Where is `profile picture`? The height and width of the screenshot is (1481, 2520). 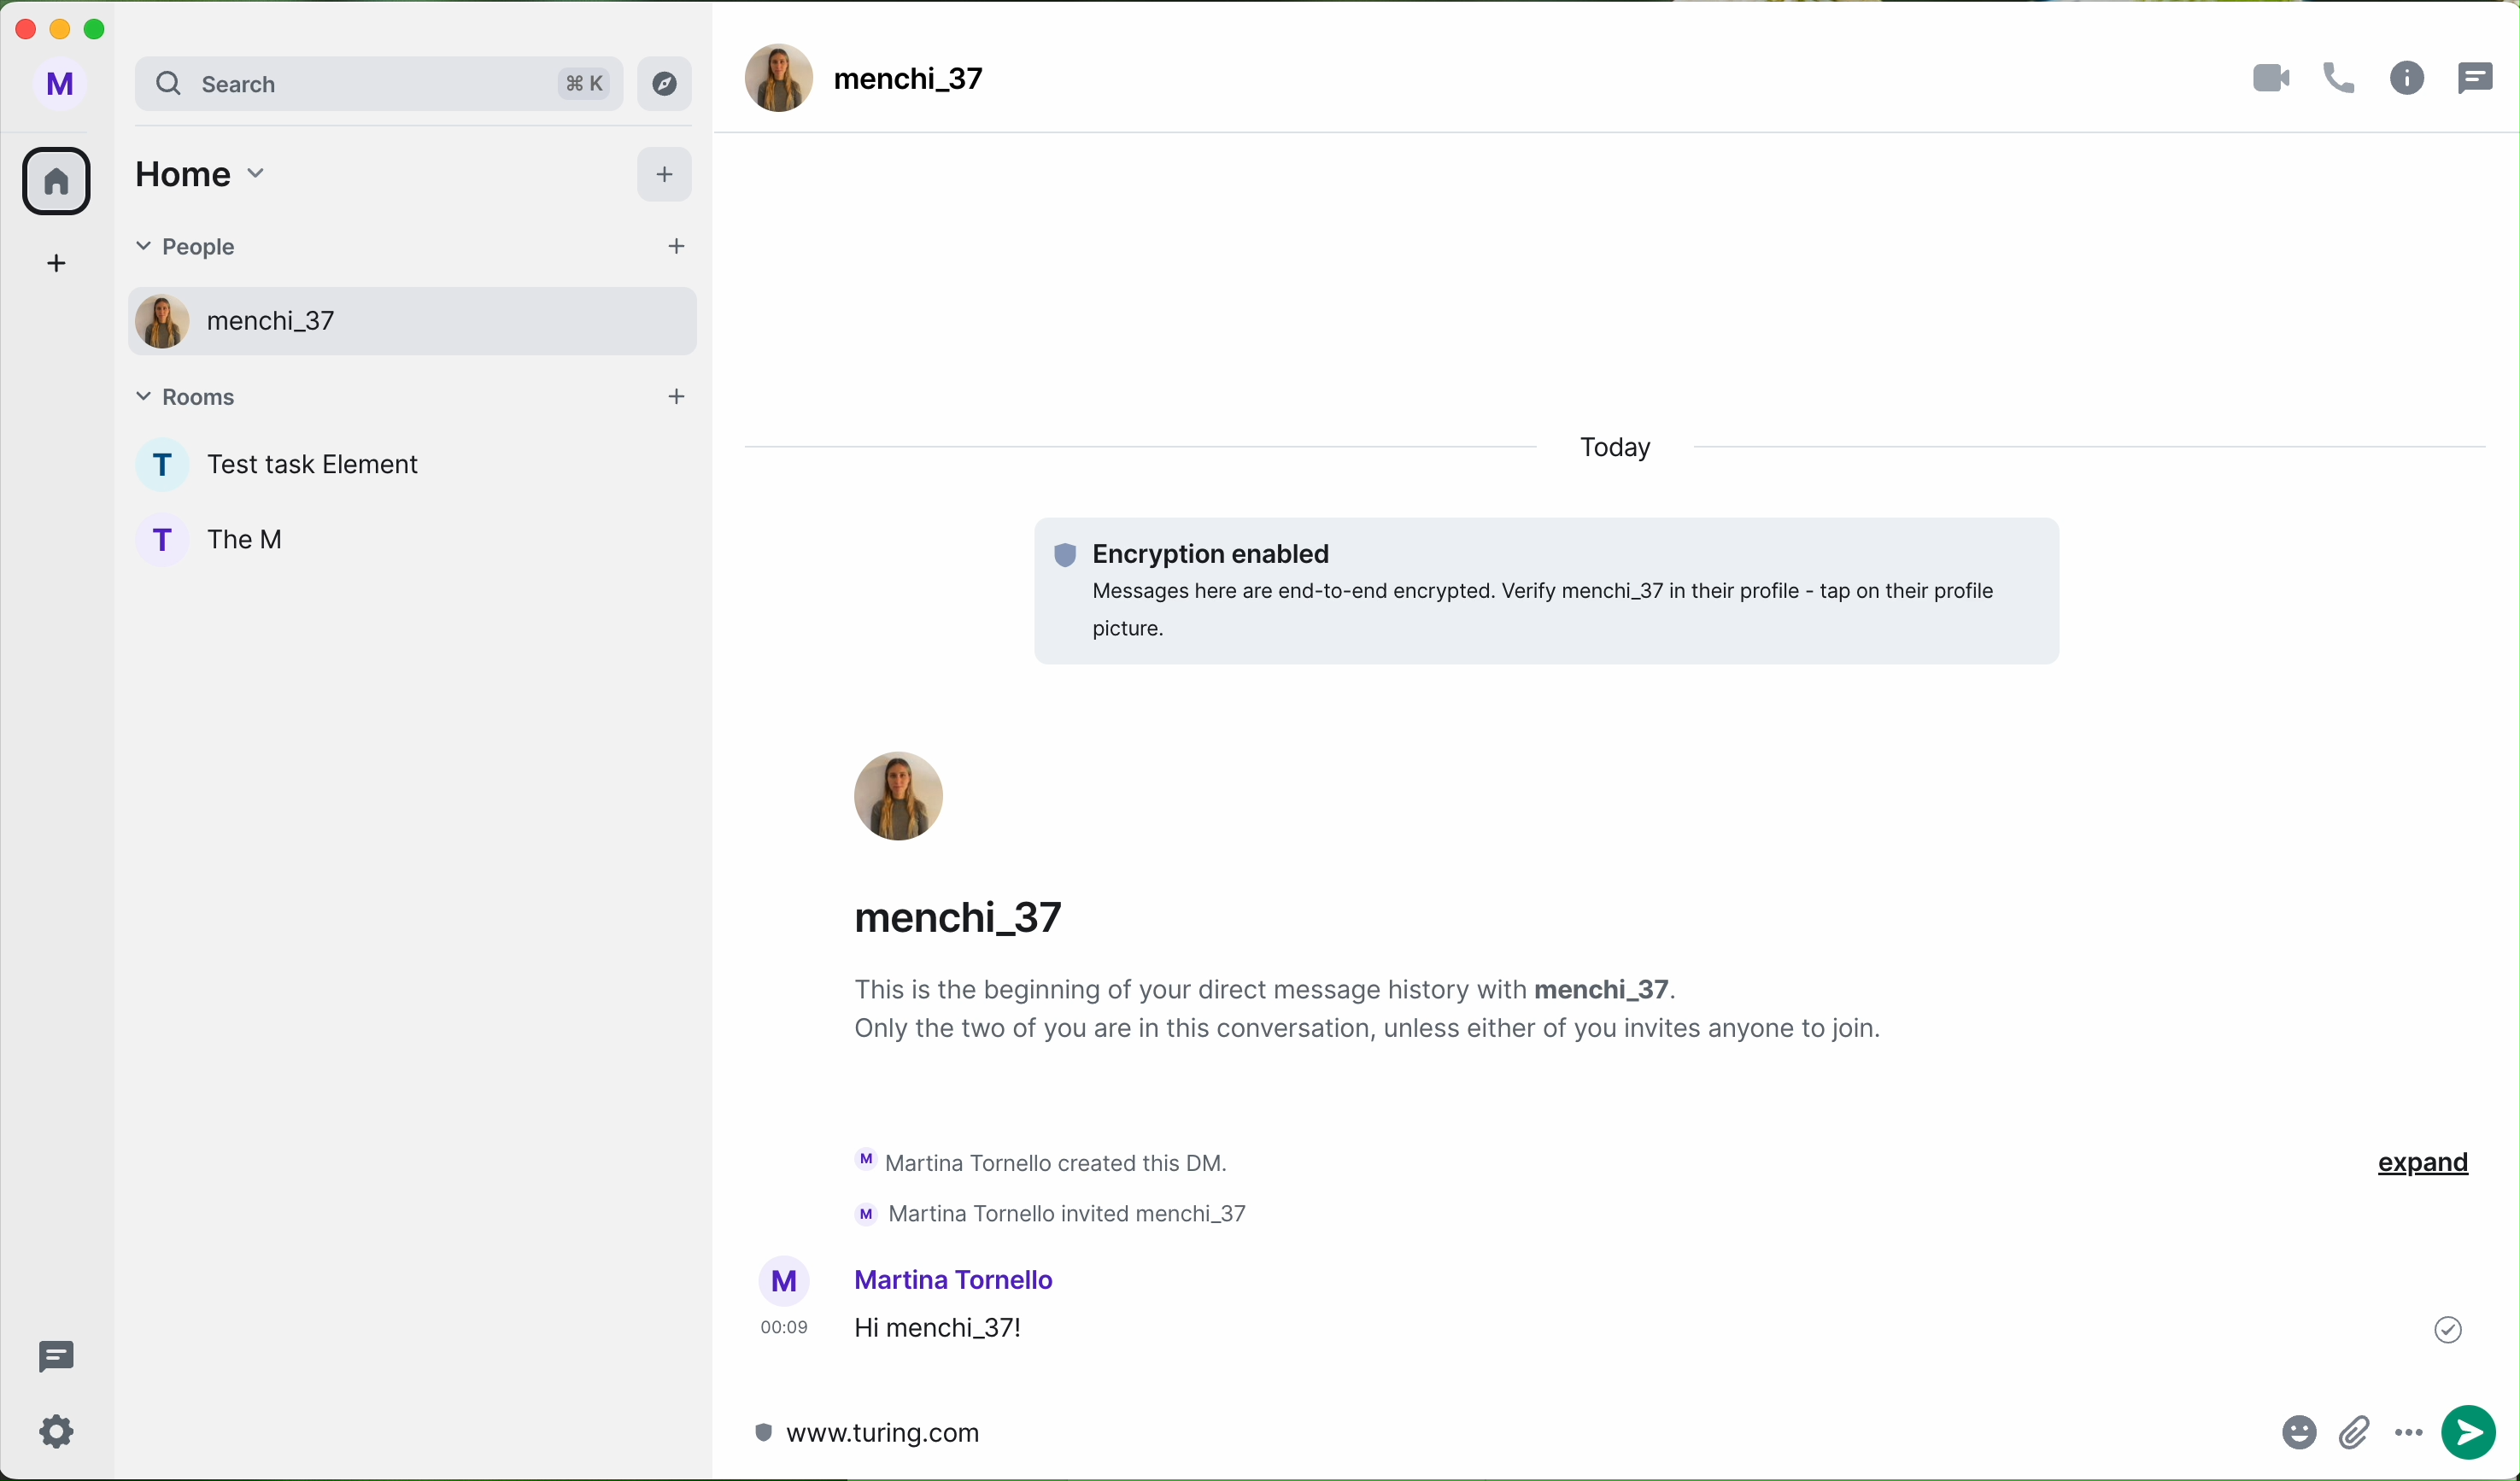 profile picture is located at coordinates (785, 1282).